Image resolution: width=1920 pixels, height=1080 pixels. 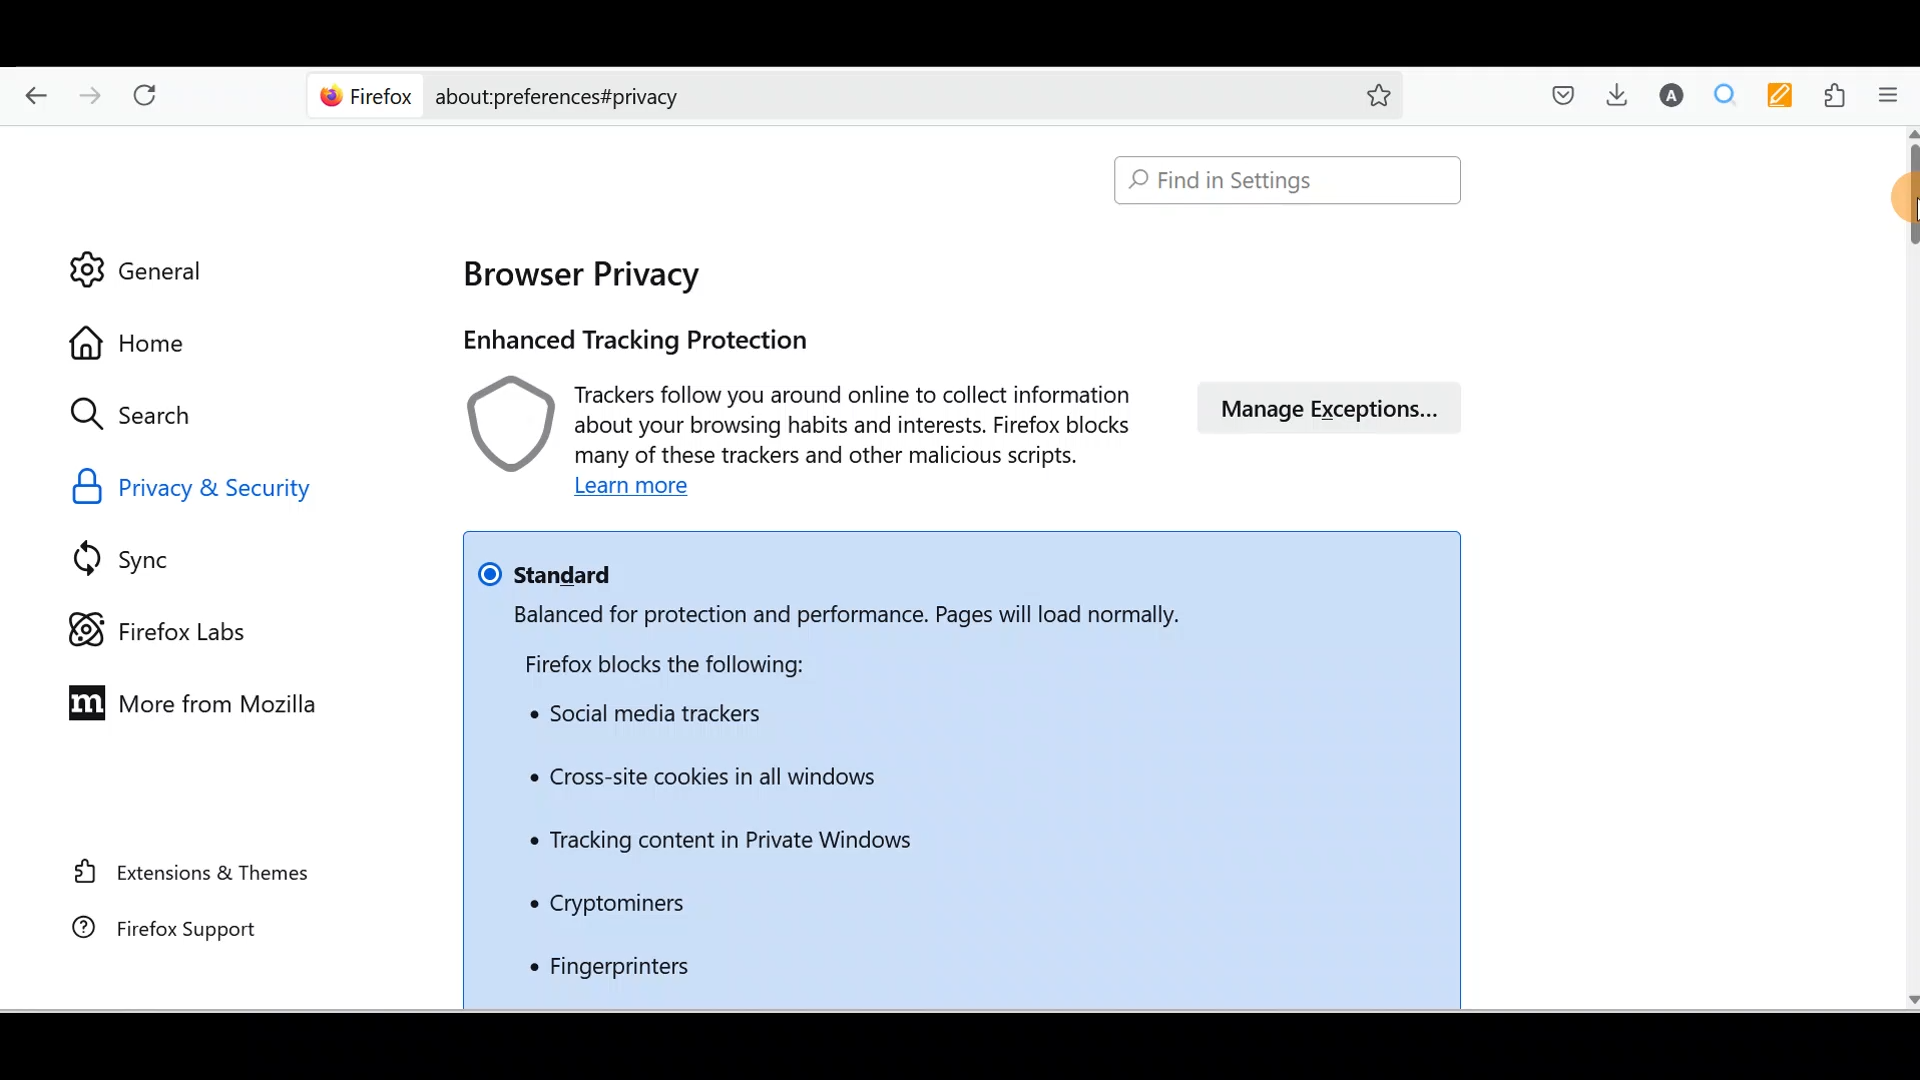 What do you see at coordinates (718, 842) in the screenshot?
I see `Tracking content in Private Windows` at bounding box center [718, 842].